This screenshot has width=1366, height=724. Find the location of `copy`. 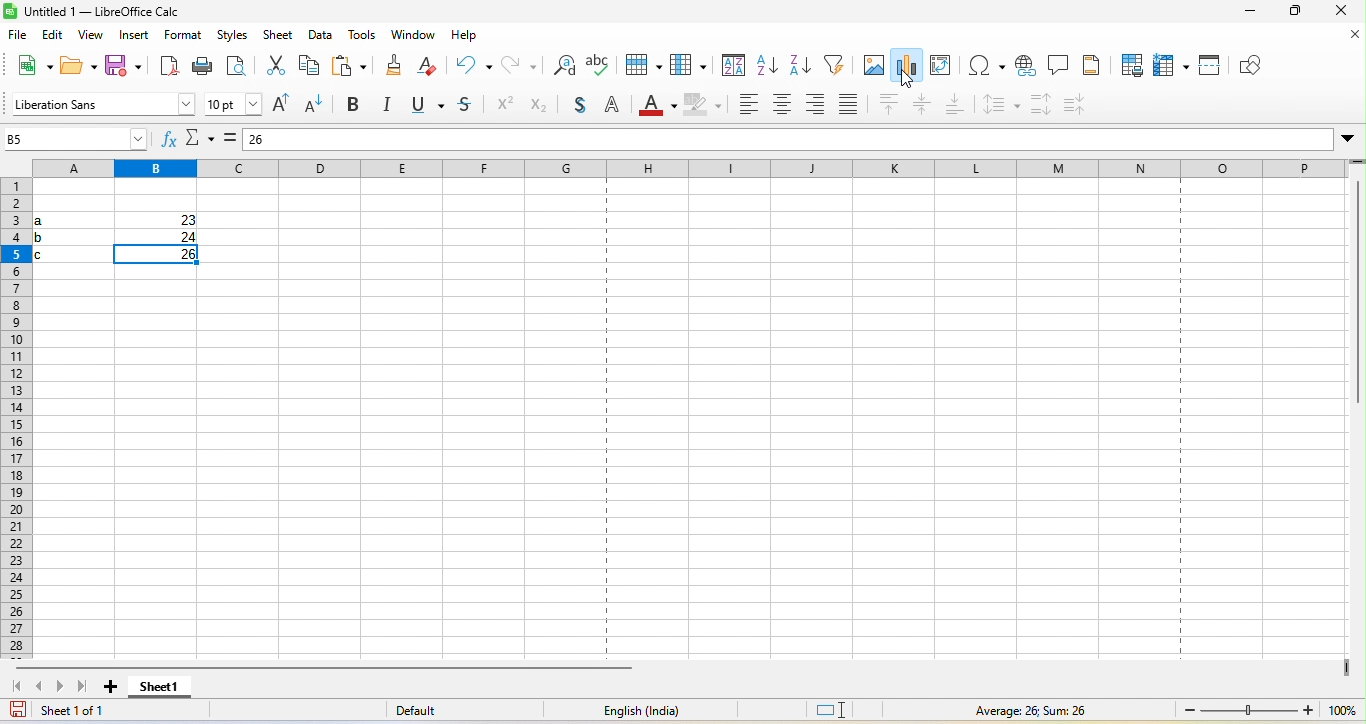

copy is located at coordinates (309, 69).